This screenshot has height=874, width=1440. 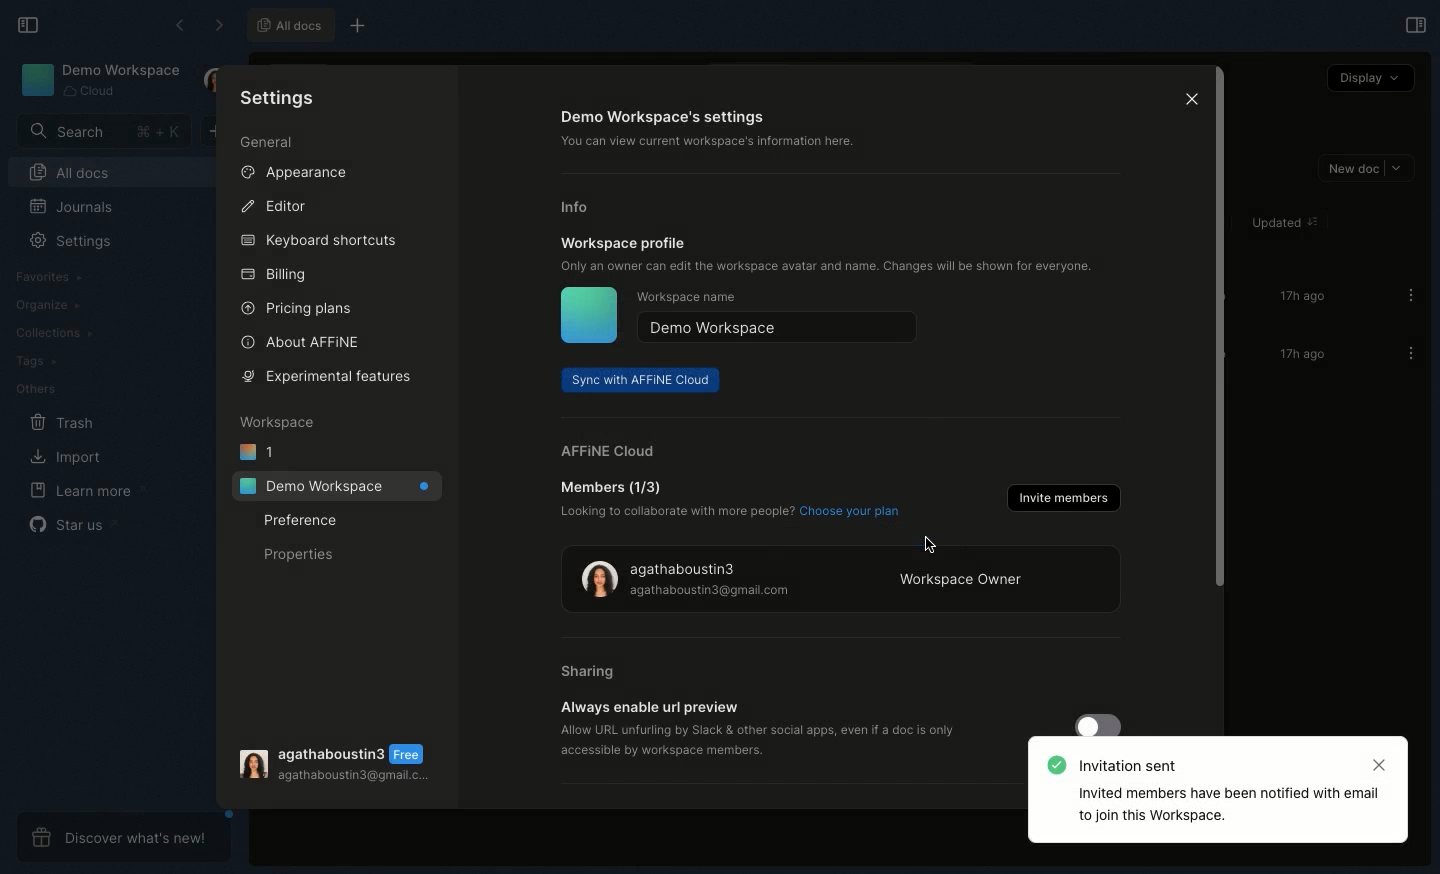 I want to click on Settings, so click(x=73, y=240).